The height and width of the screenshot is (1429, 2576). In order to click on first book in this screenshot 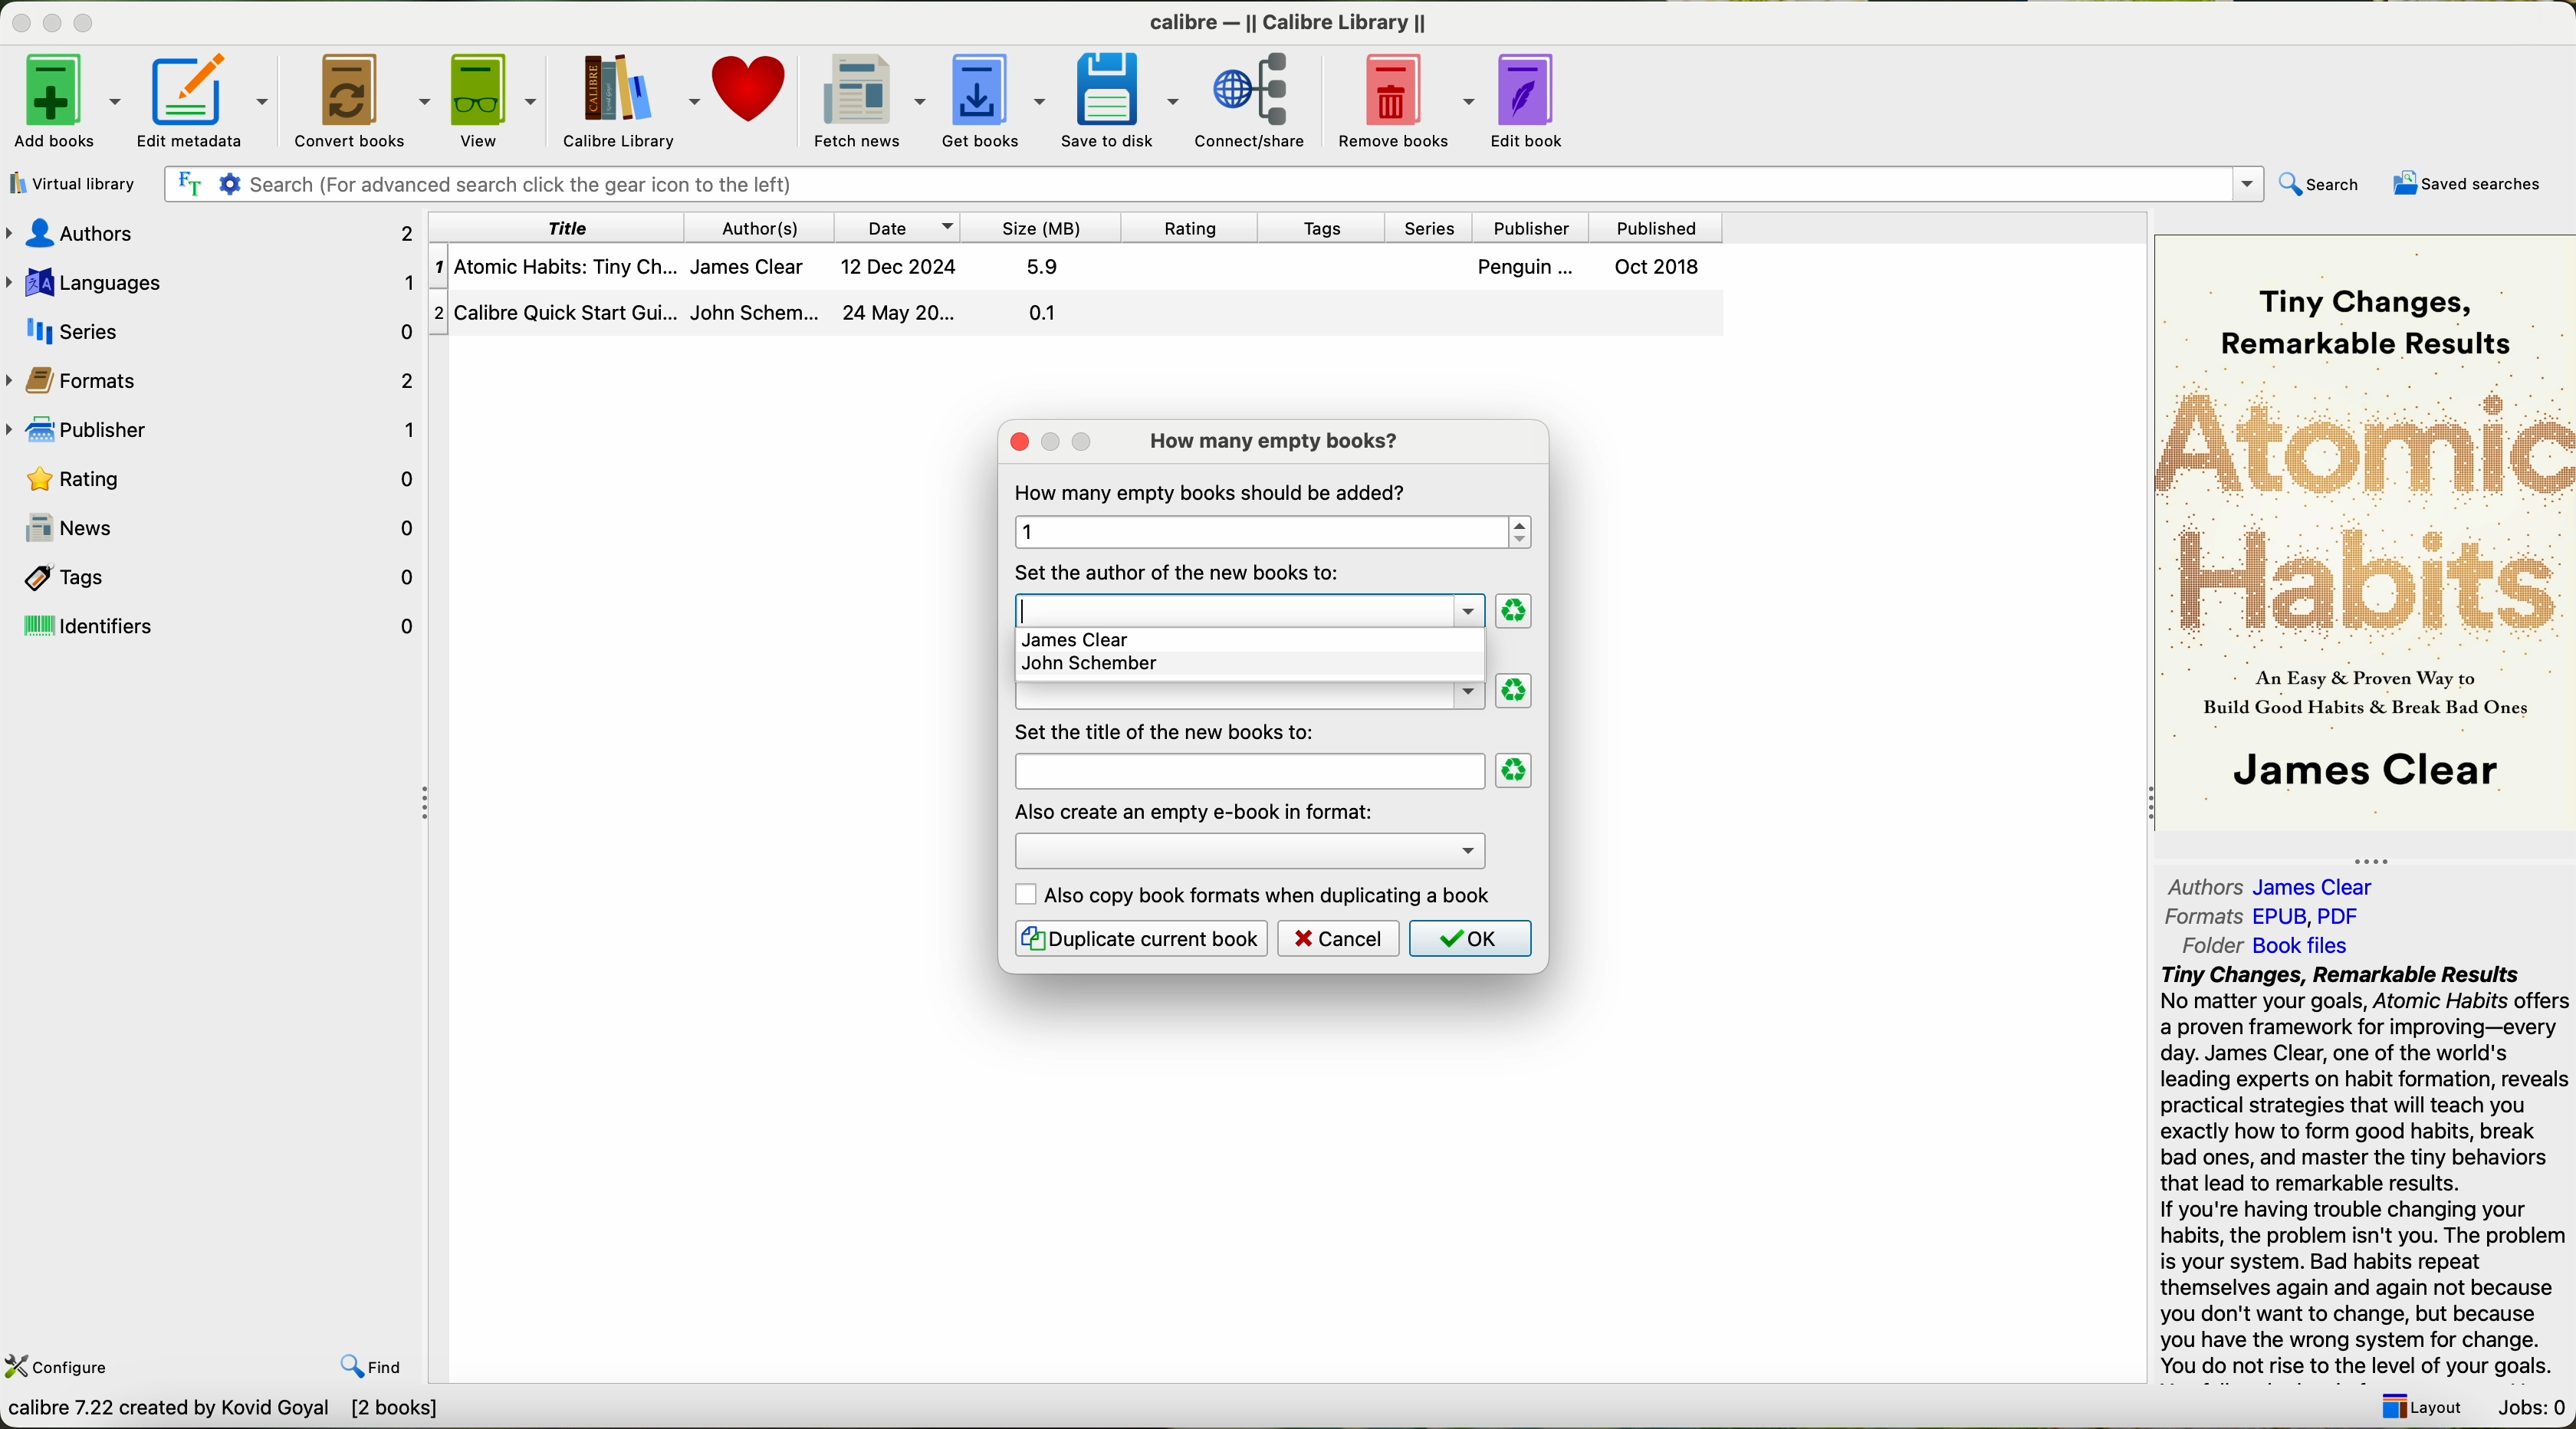, I will do `click(1079, 271)`.